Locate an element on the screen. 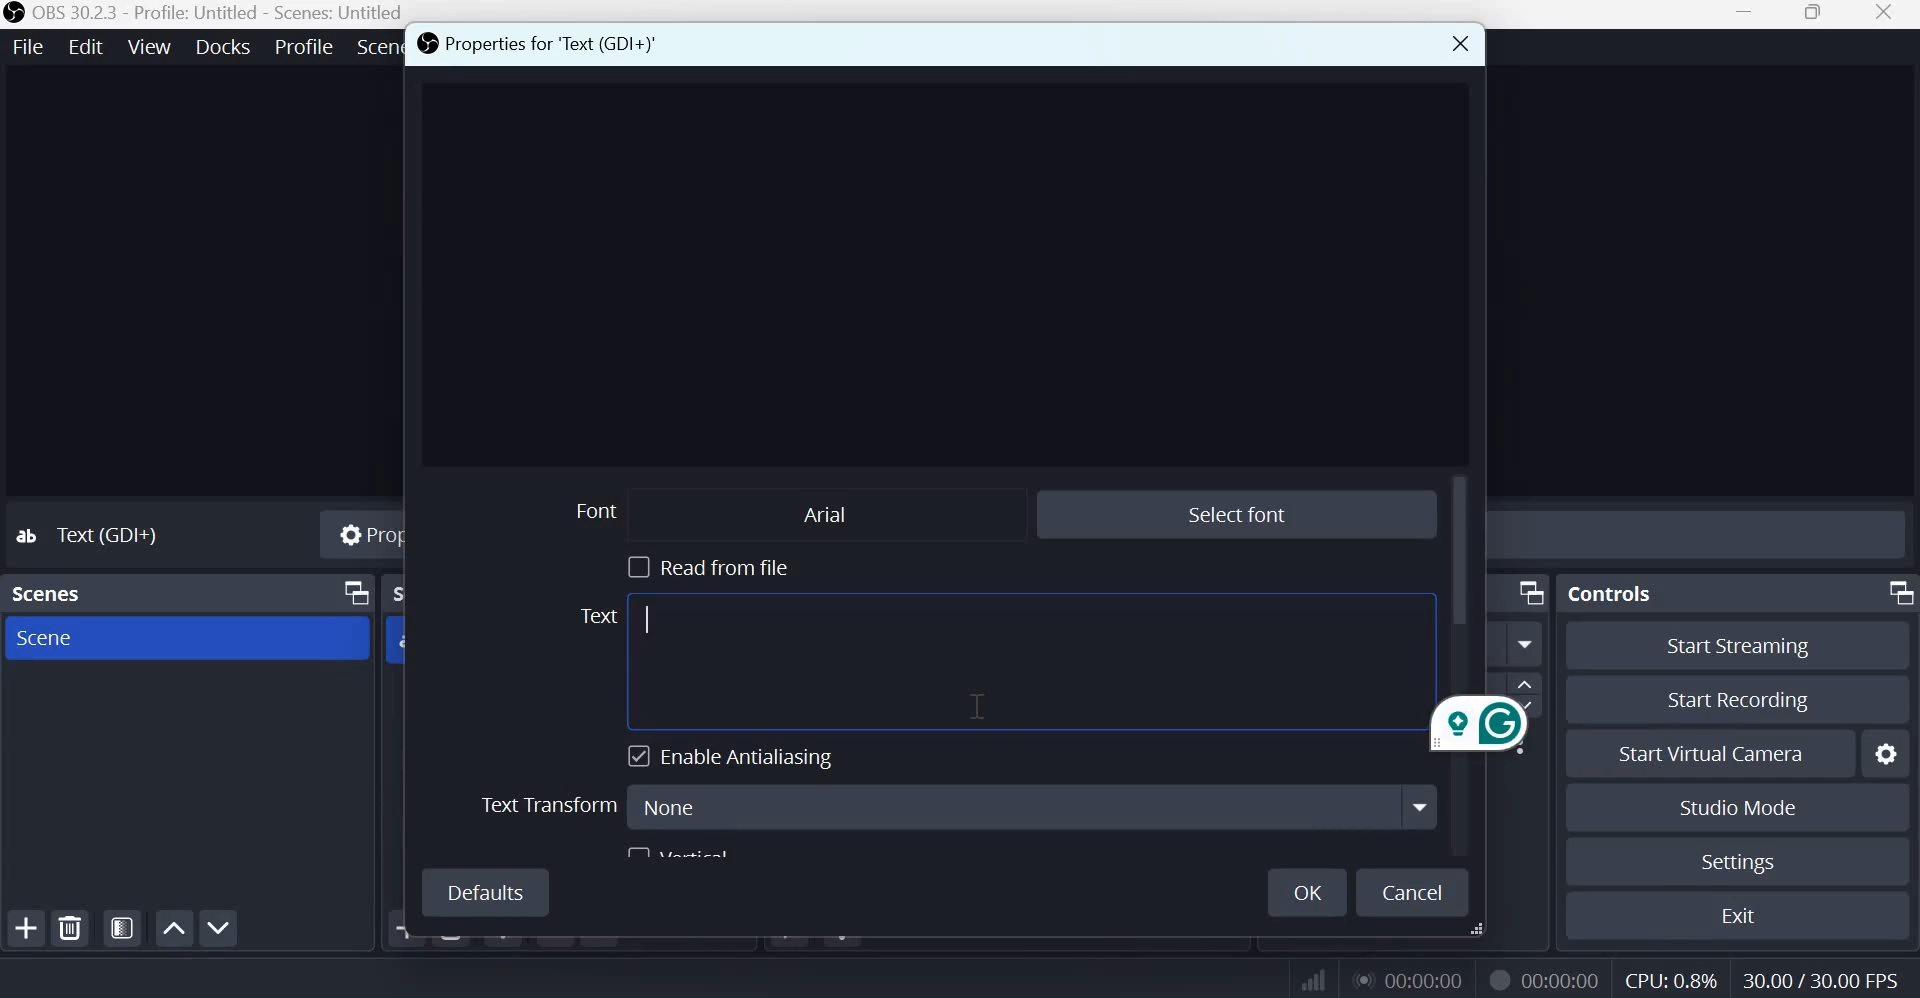 The image size is (1920, 998). Studio mode is located at coordinates (1739, 809).